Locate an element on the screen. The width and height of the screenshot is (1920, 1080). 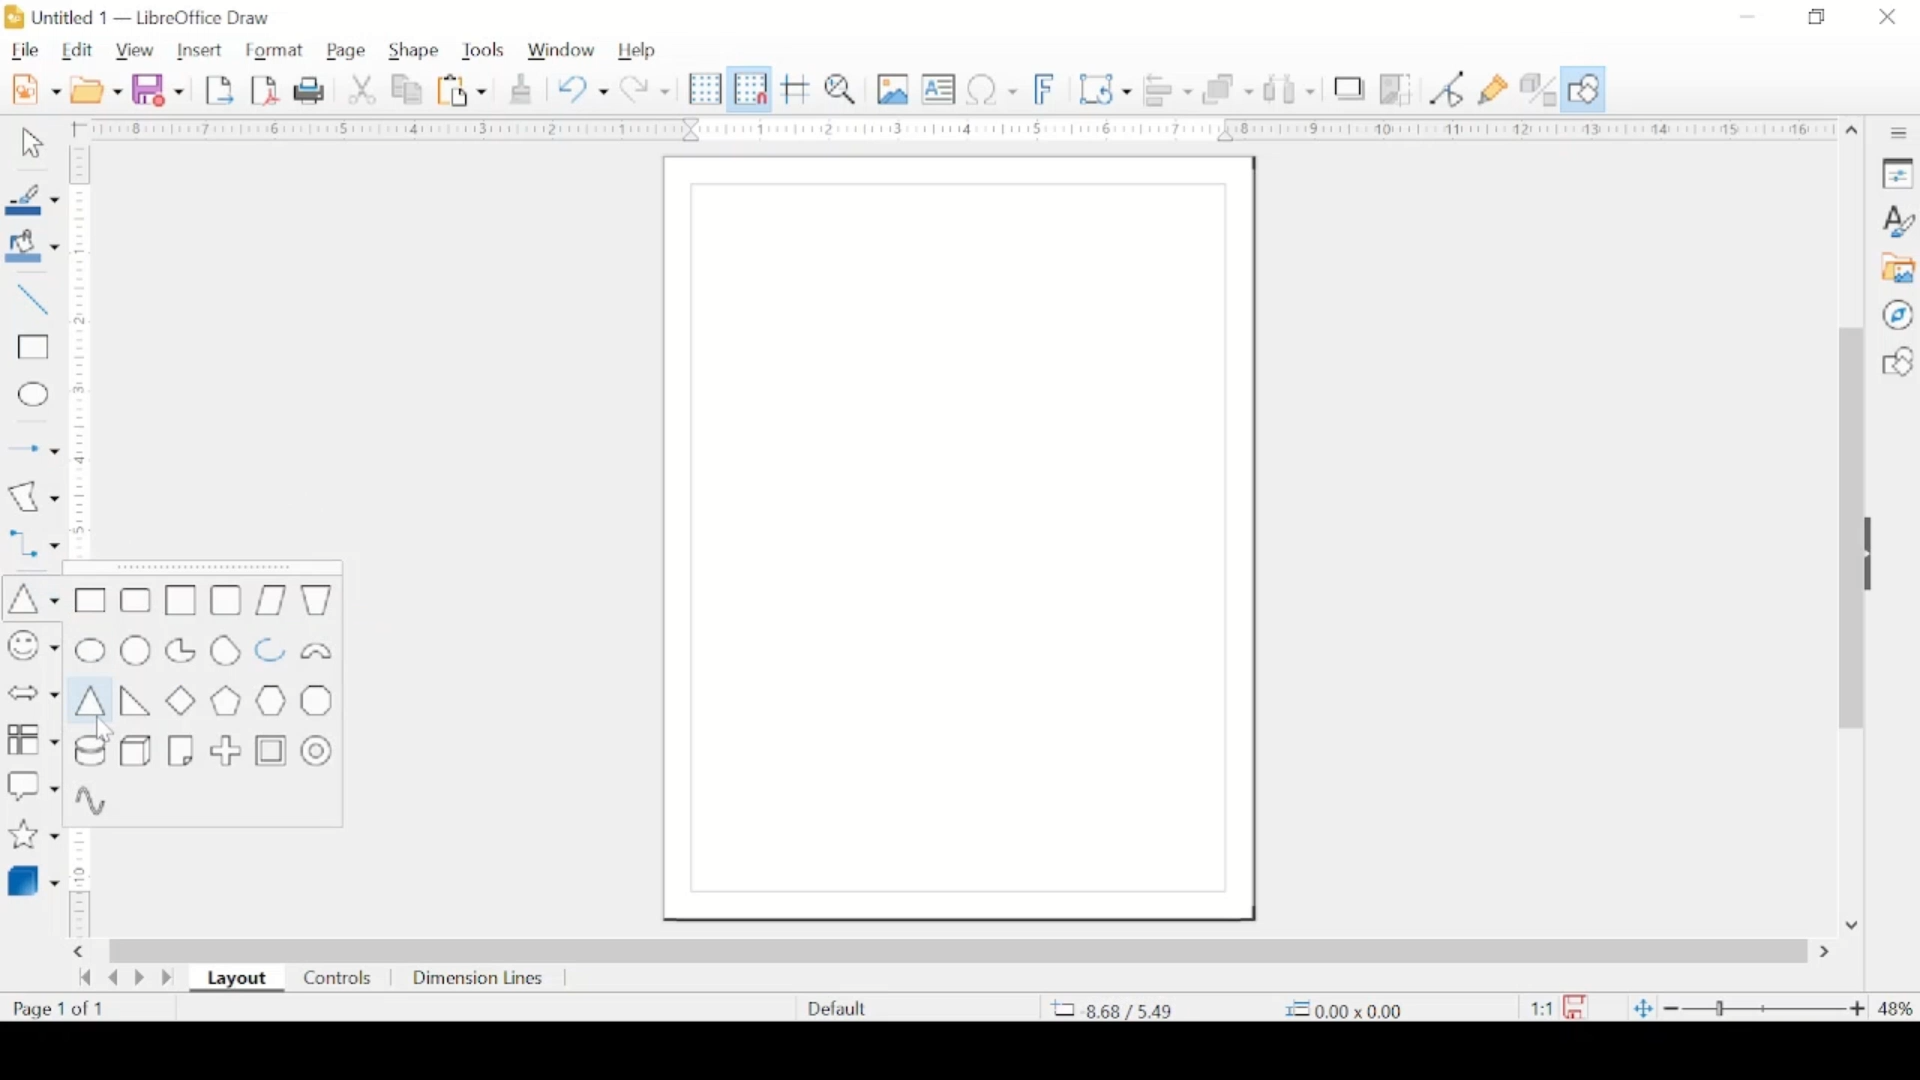
hexagon is located at coordinates (272, 700).